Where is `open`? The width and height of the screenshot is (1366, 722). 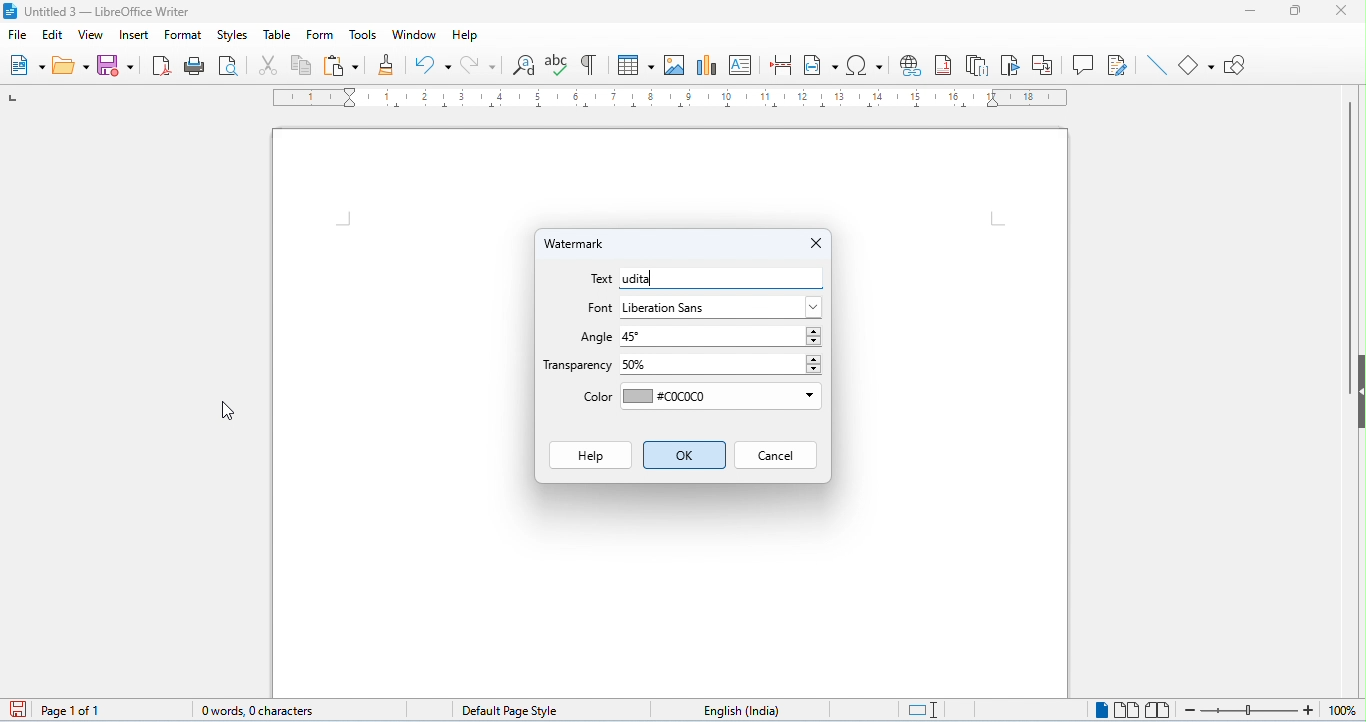 open is located at coordinates (71, 65).